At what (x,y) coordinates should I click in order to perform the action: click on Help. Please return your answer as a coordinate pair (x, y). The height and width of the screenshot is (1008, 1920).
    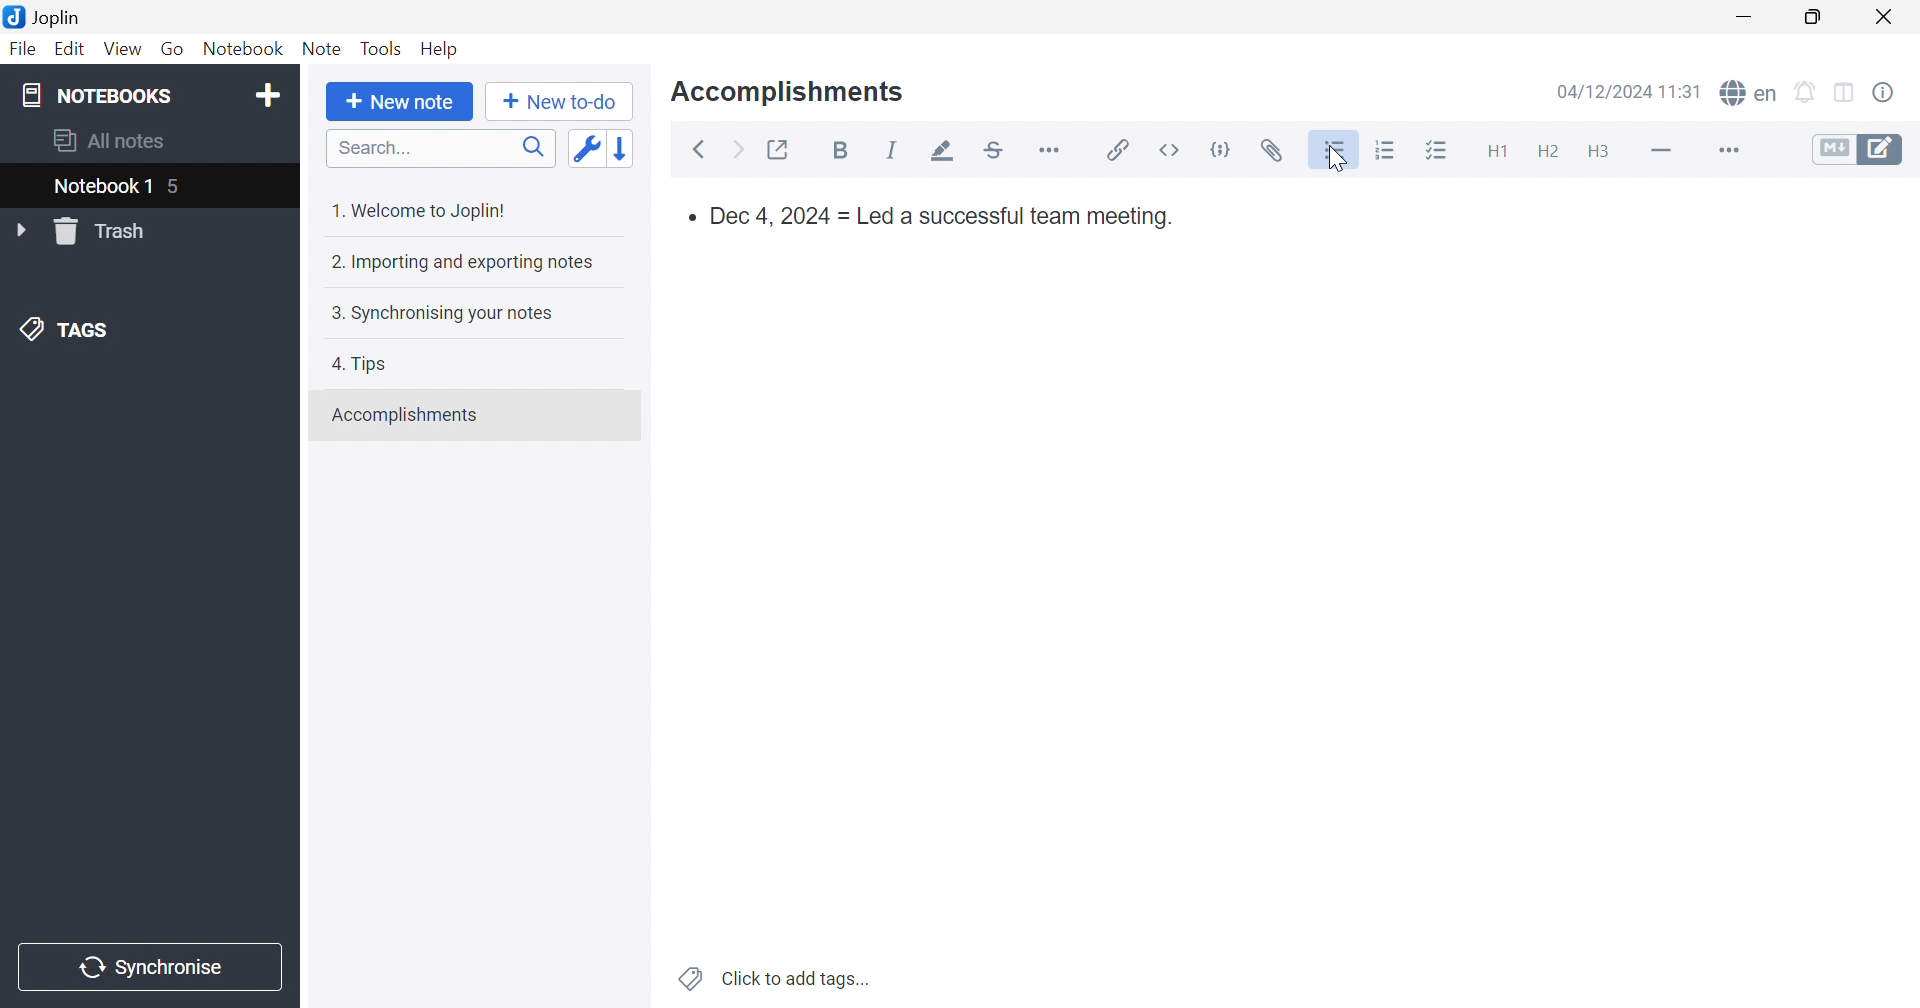
    Looking at the image, I should click on (441, 46).